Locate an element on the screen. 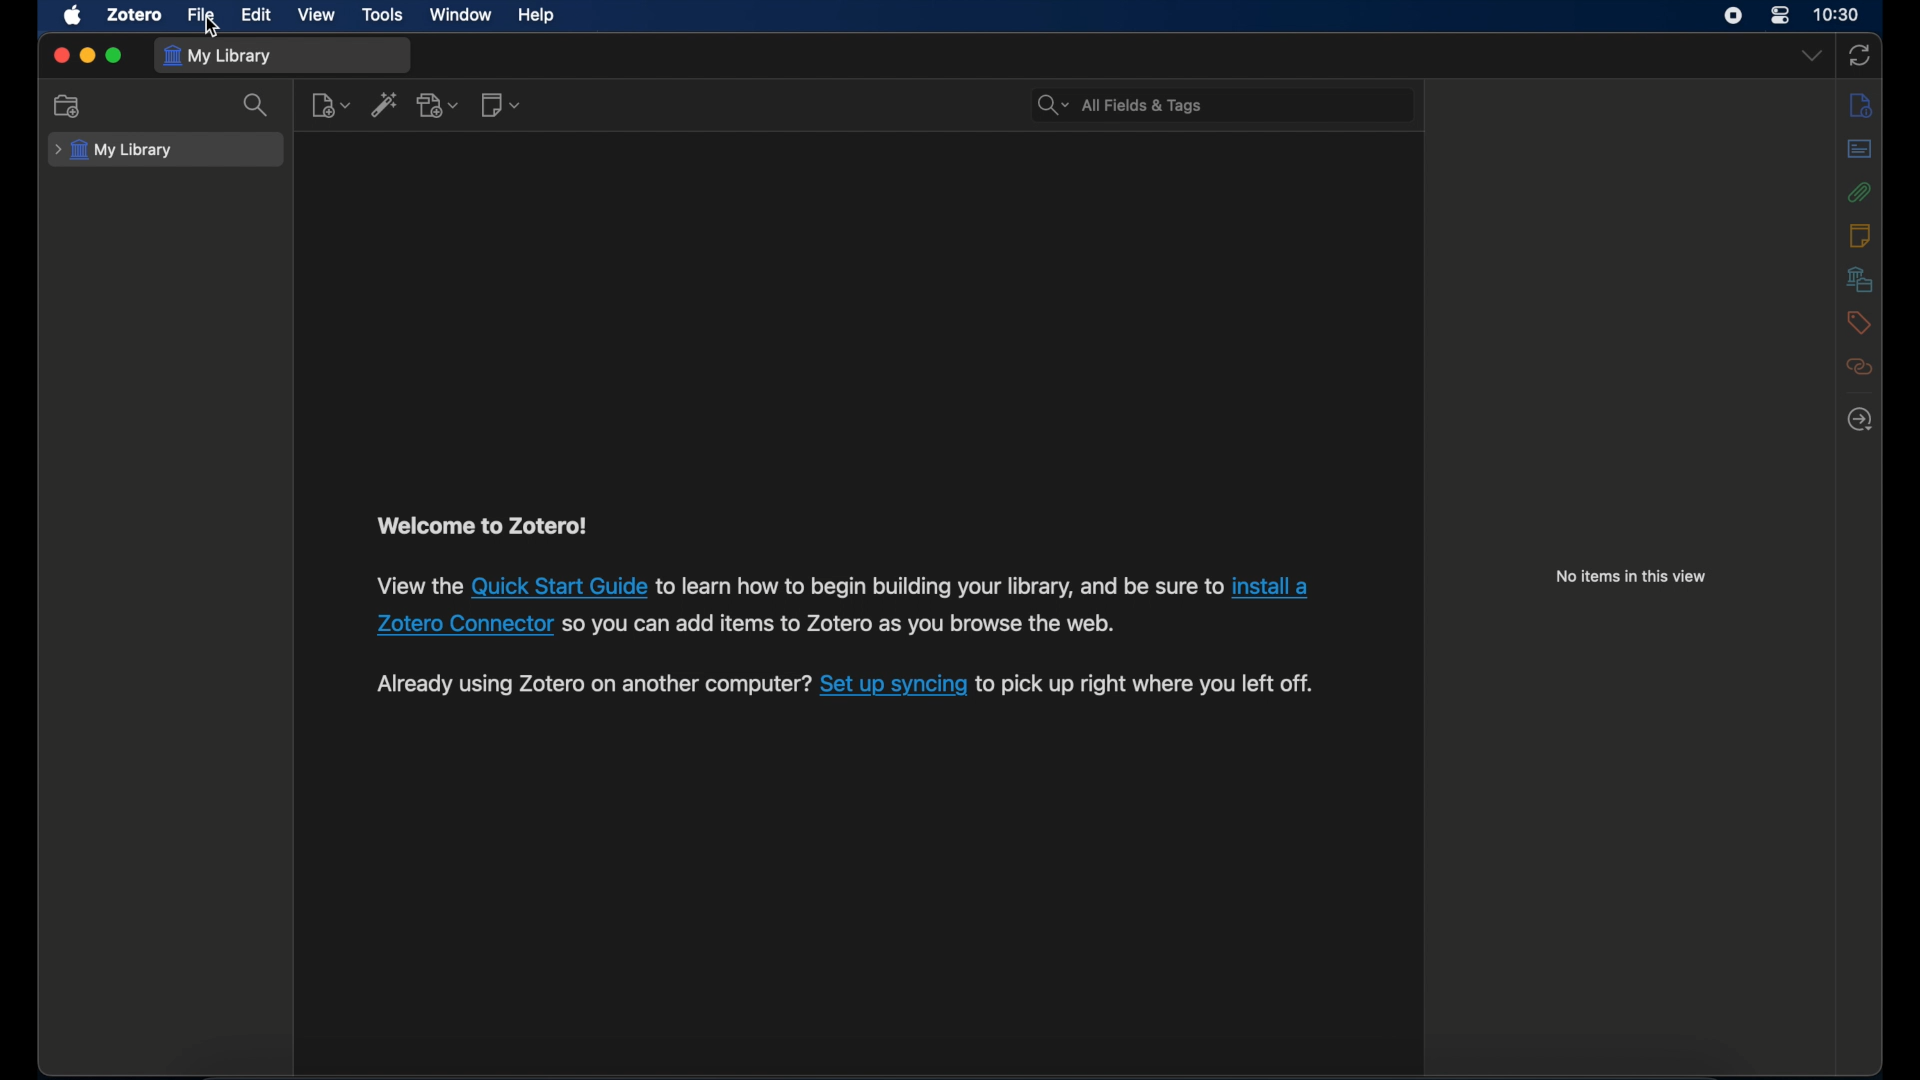  notes is located at coordinates (1861, 235).